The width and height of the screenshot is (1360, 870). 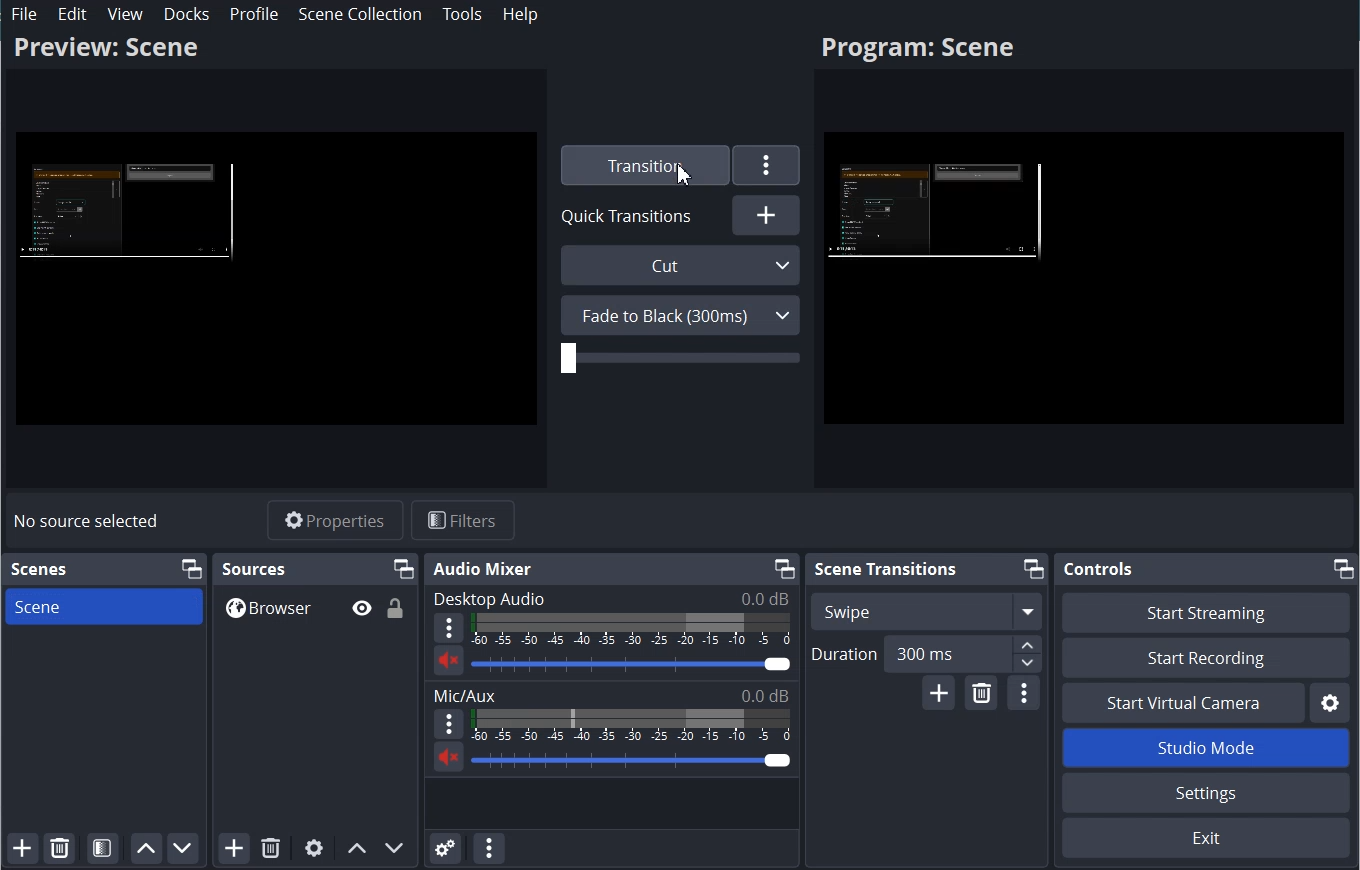 What do you see at coordinates (521, 14) in the screenshot?
I see `Help` at bounding box center [521, 14].